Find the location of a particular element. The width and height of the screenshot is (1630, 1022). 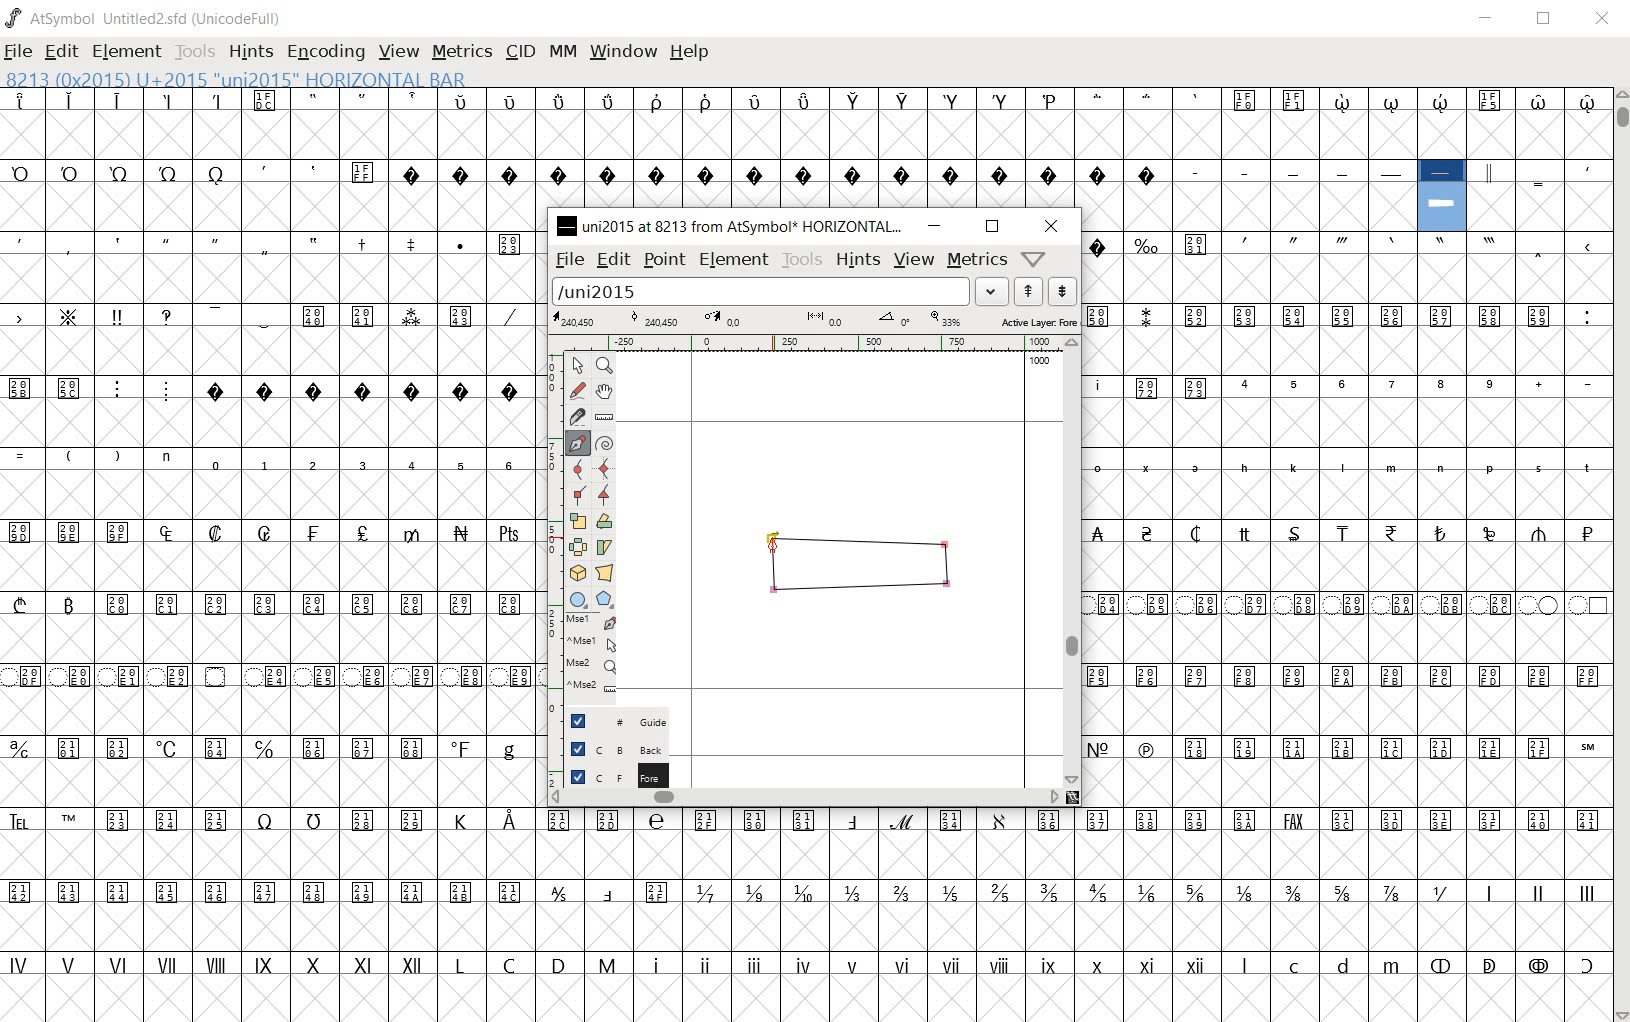

rotate the selection in 3D and project back to plane is located at coordinates (575, 572).